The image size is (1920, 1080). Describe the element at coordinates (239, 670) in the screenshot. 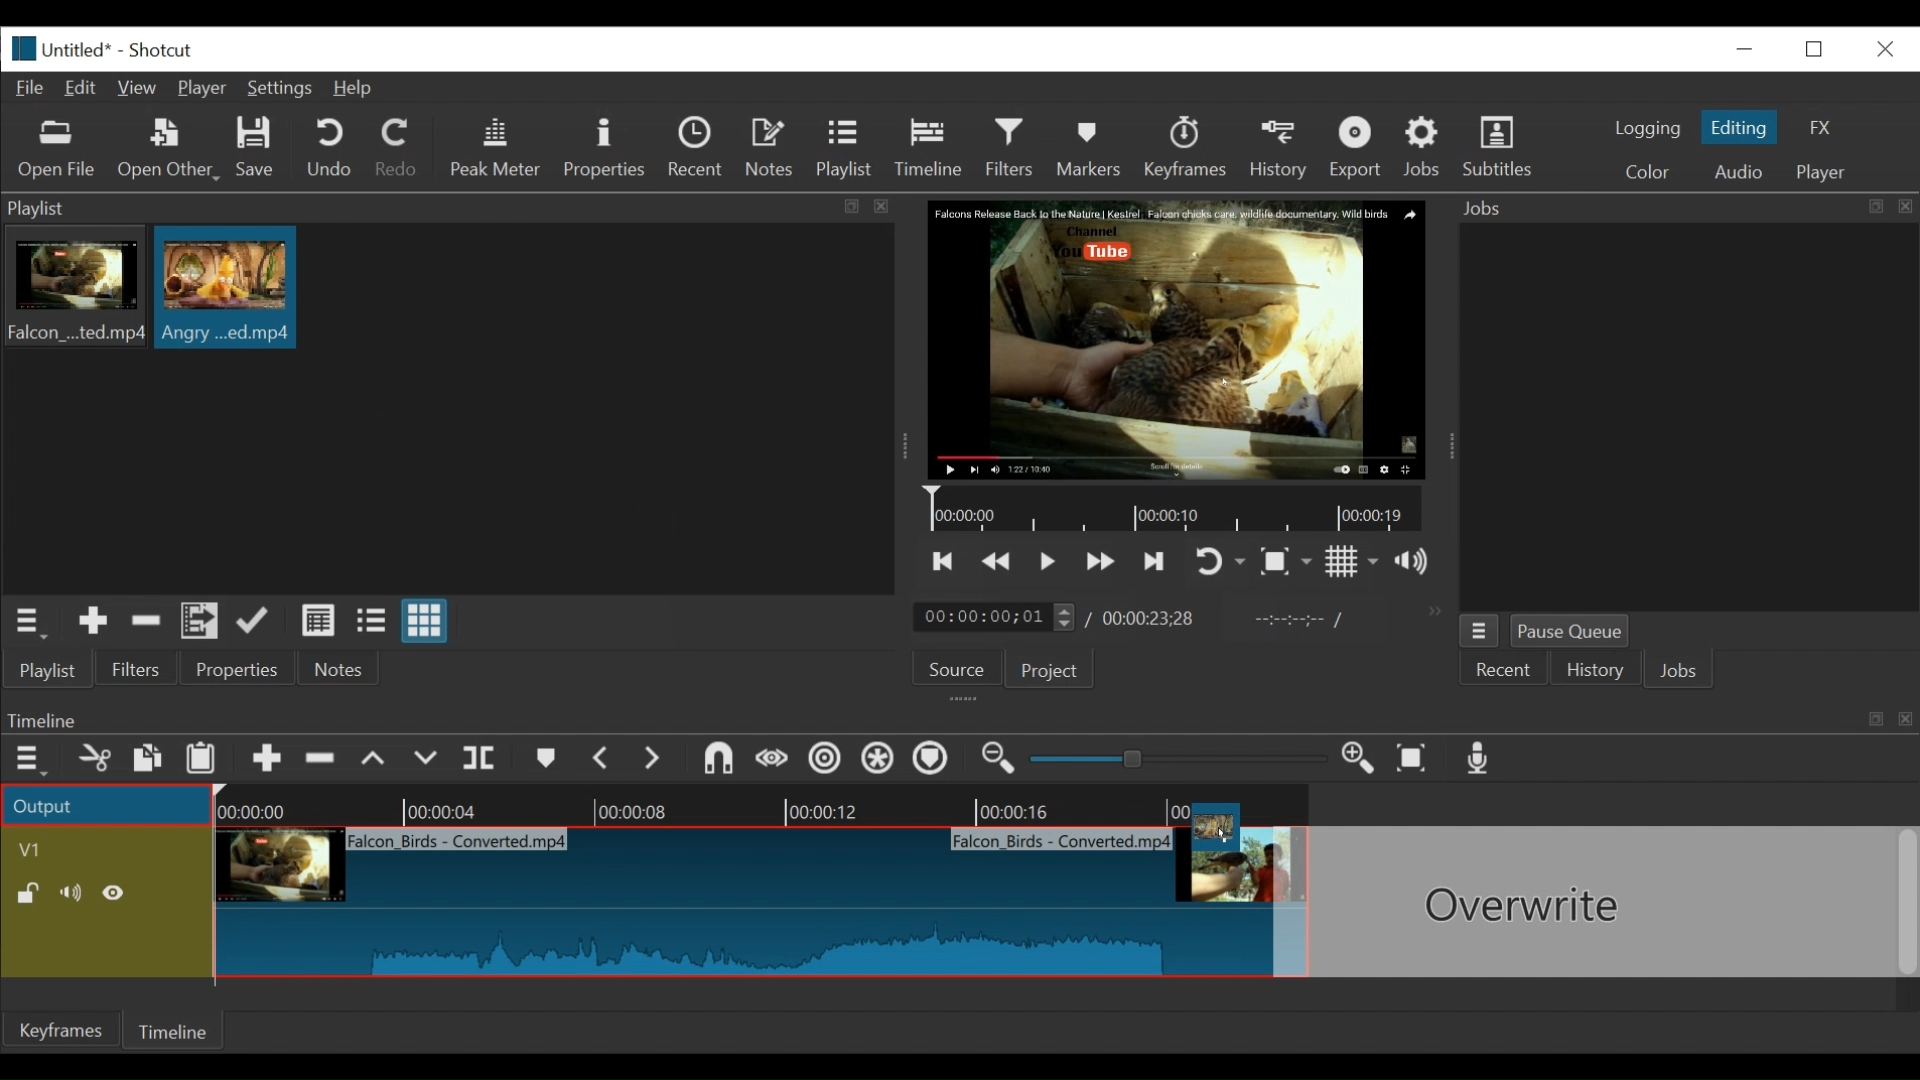

I see `properties` at that location.